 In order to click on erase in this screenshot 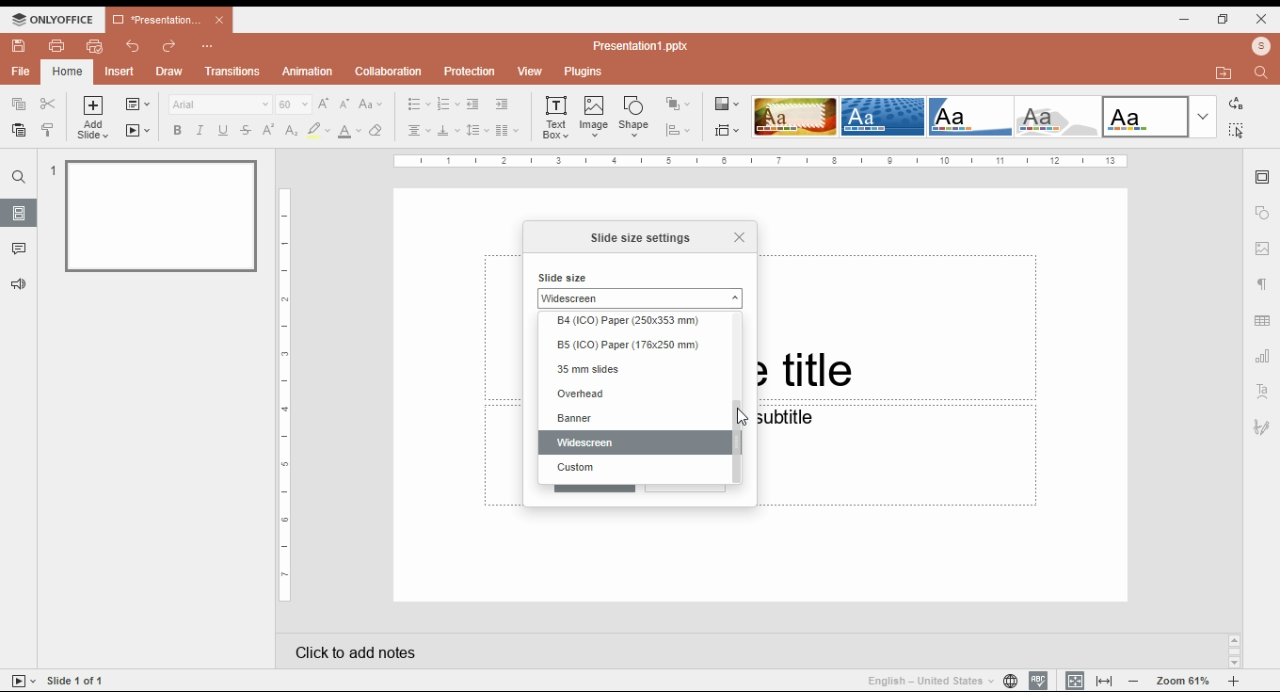, I will do `click(377, 131)`.